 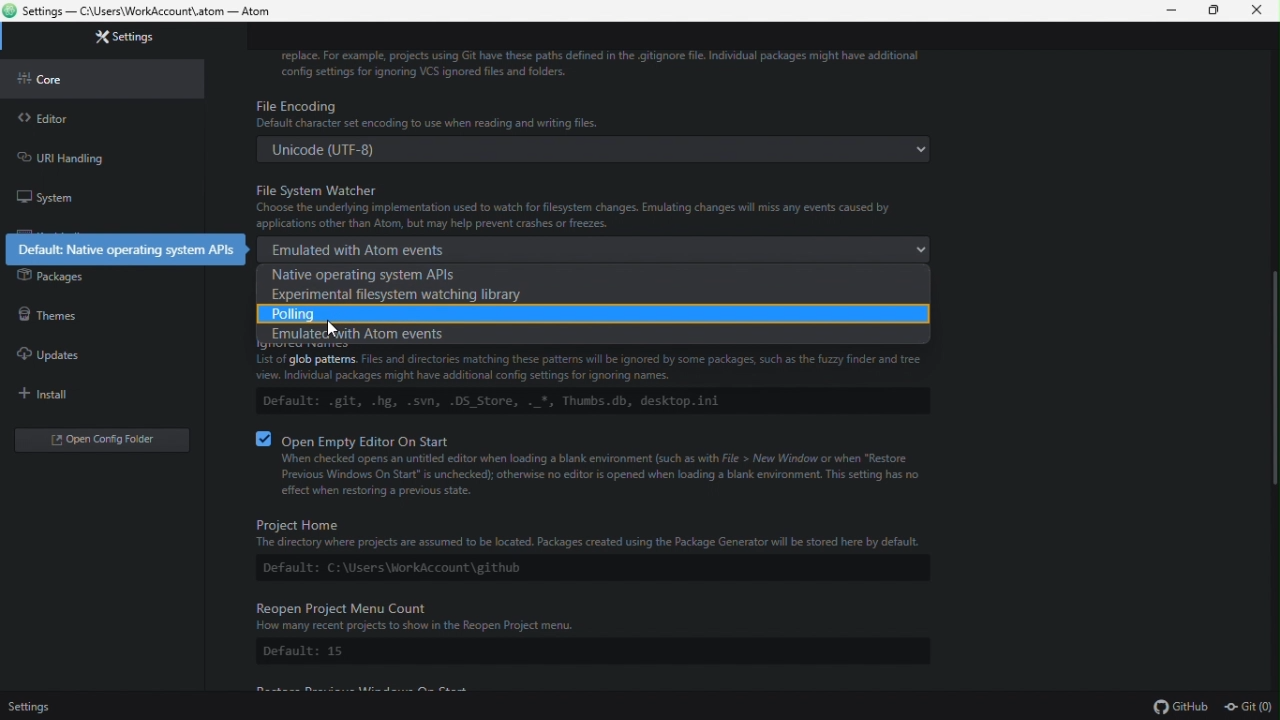 What do you see at coordinates (429, 569) in the screenshot?
I see `Default: C:\Users\WorkAccount\github` at bounding box center [429, 569].